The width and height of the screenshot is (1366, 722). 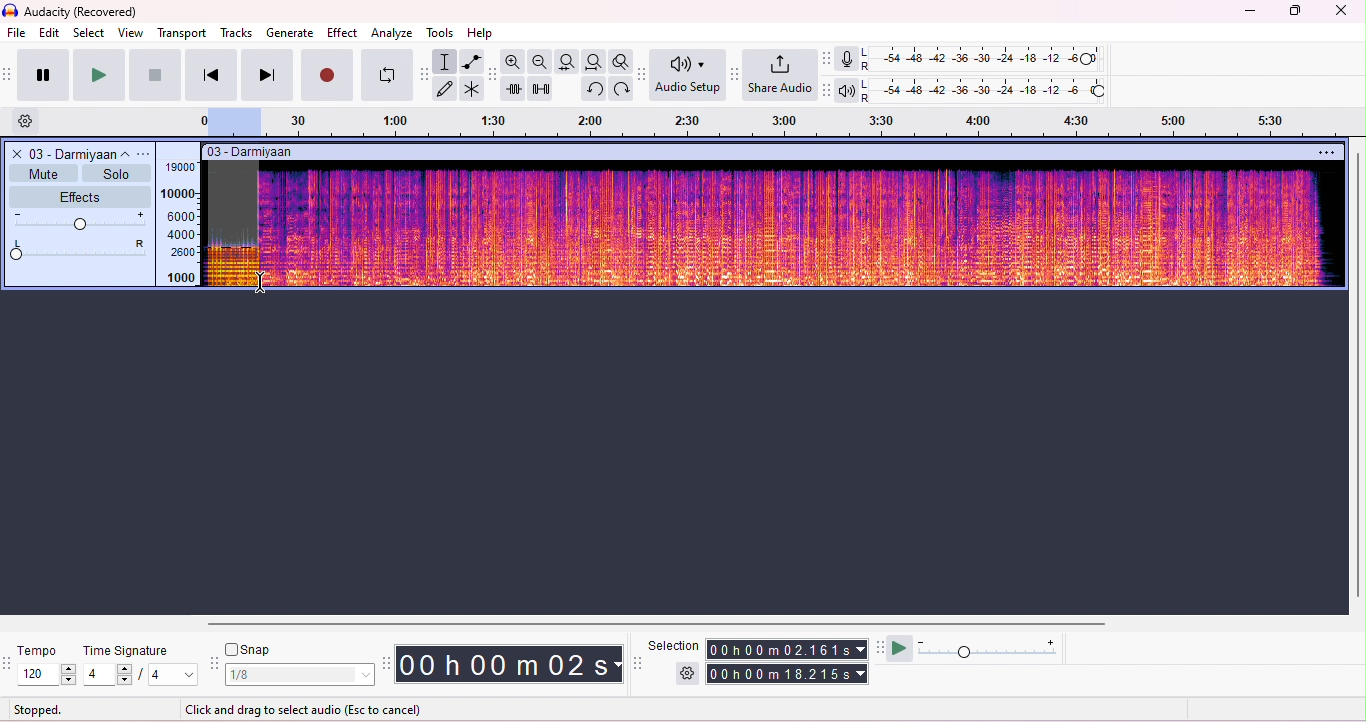 What do you see at coordinates (389, 663) in the screenshot?
I see `time tool bar` at bounding box center [389, 663].